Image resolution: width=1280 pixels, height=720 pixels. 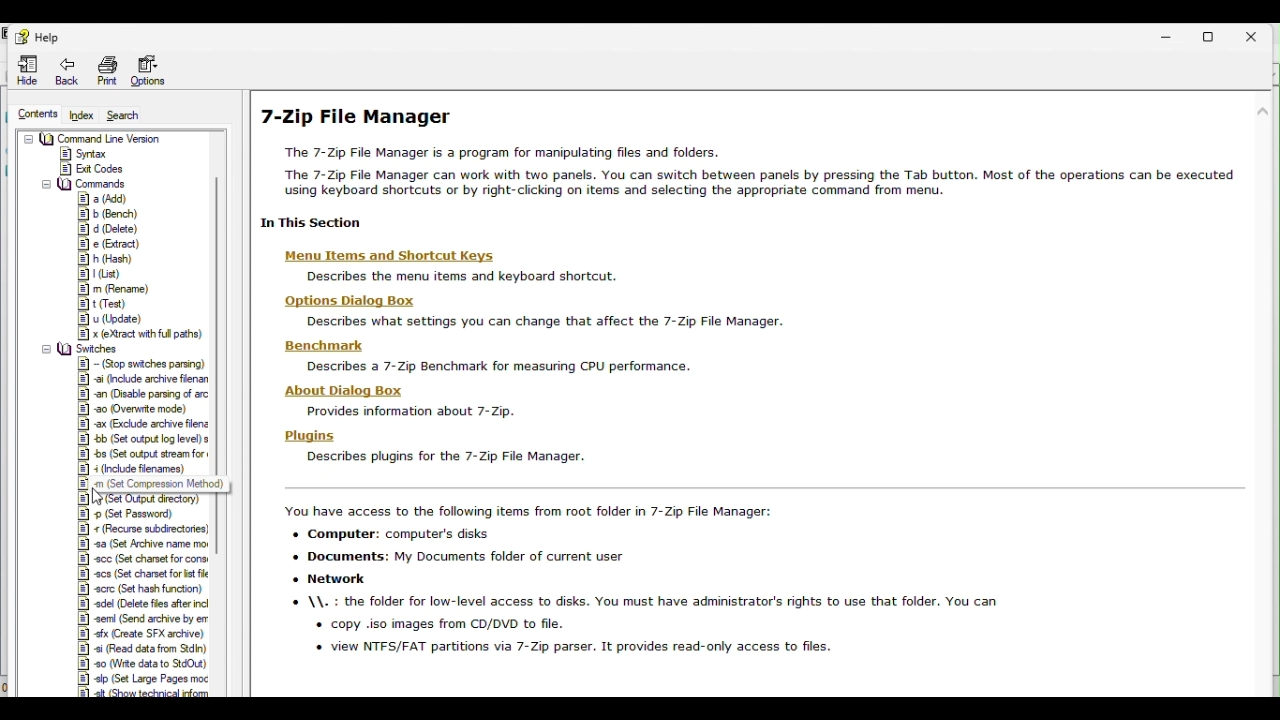 What do you see at coordinates (87, 185) in the screenshot?
I see `commands` at bounding box center [87, 185].